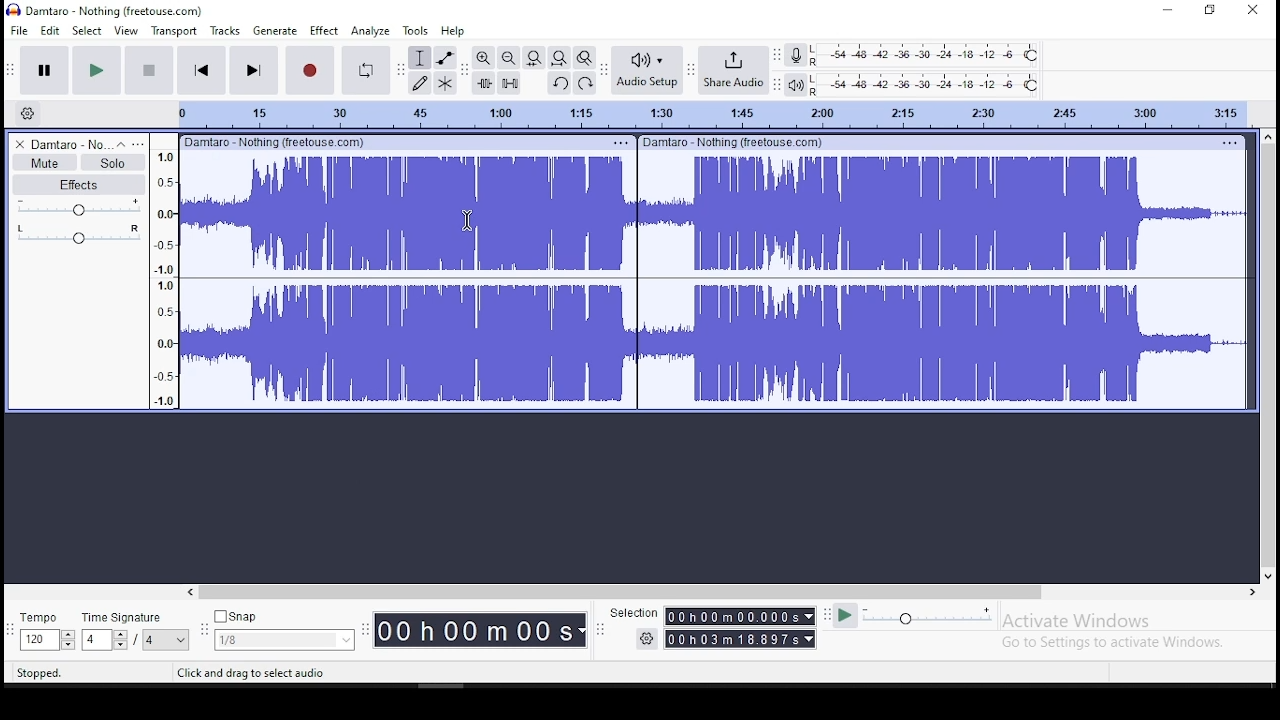 This screenshot has width=1280, height=720. I want to click on playback speed, so click(928, 618).